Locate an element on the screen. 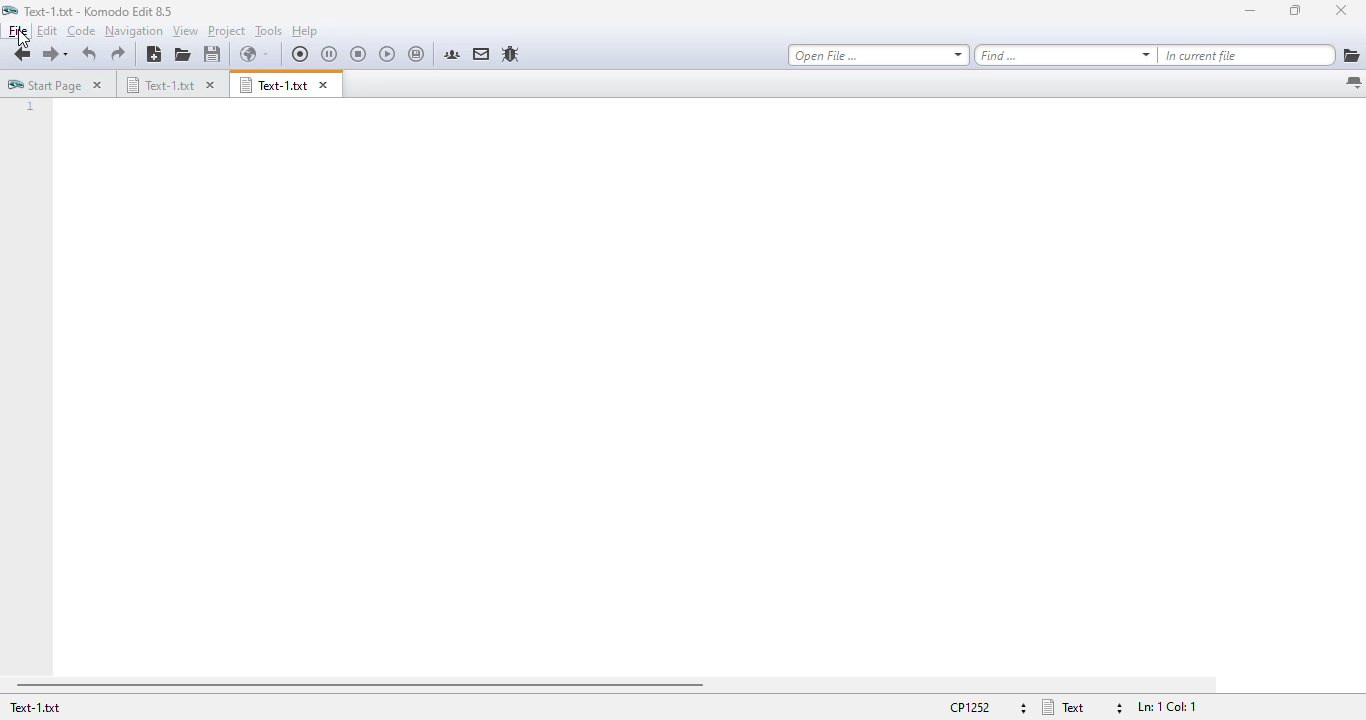  komodo community is located at coordinates (452, 54).